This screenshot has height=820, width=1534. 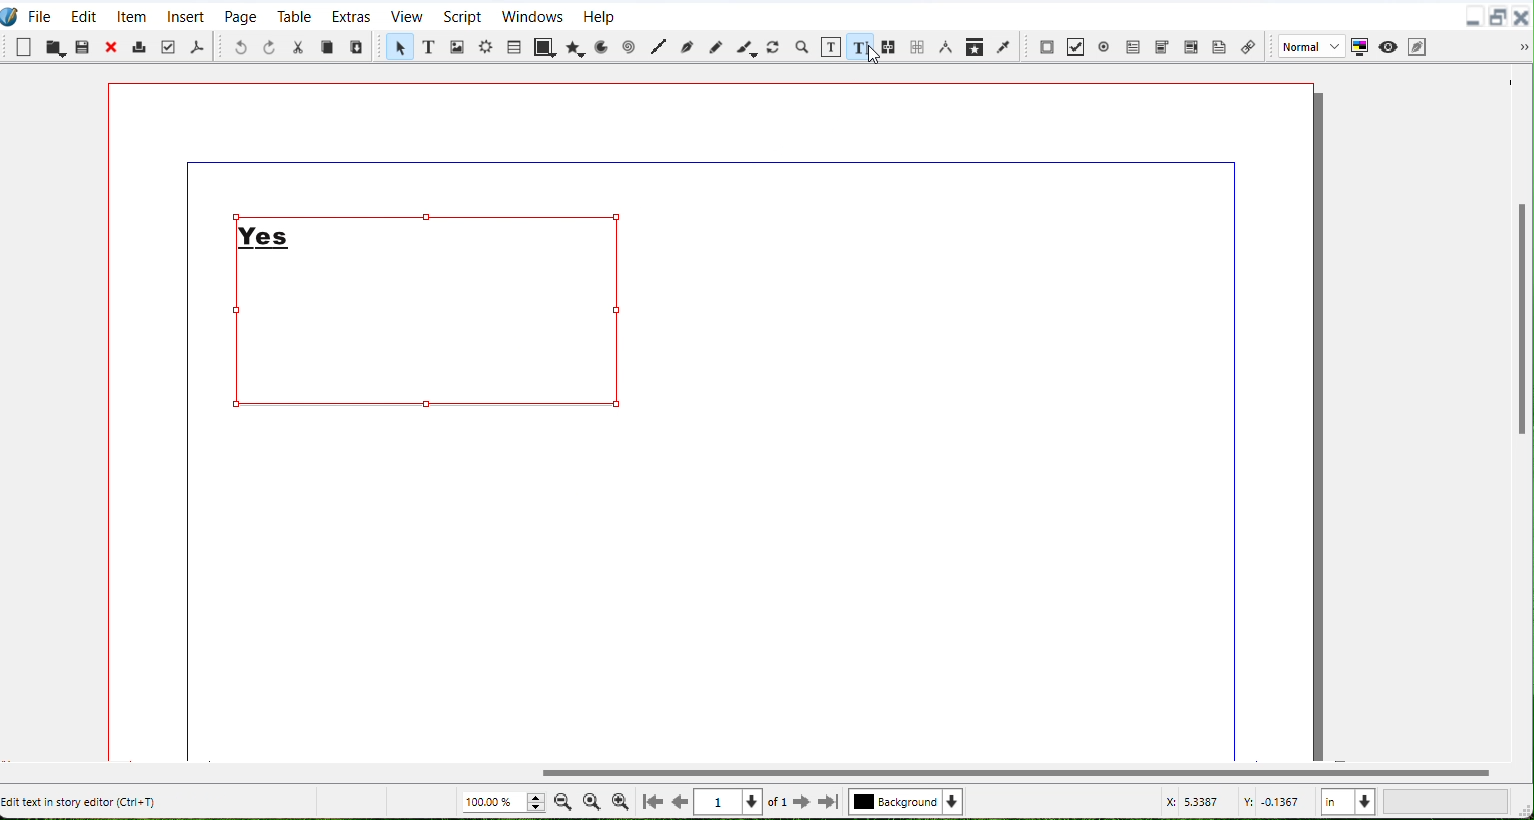 I want to click on Rotate Item, so click(x=775, y=46).